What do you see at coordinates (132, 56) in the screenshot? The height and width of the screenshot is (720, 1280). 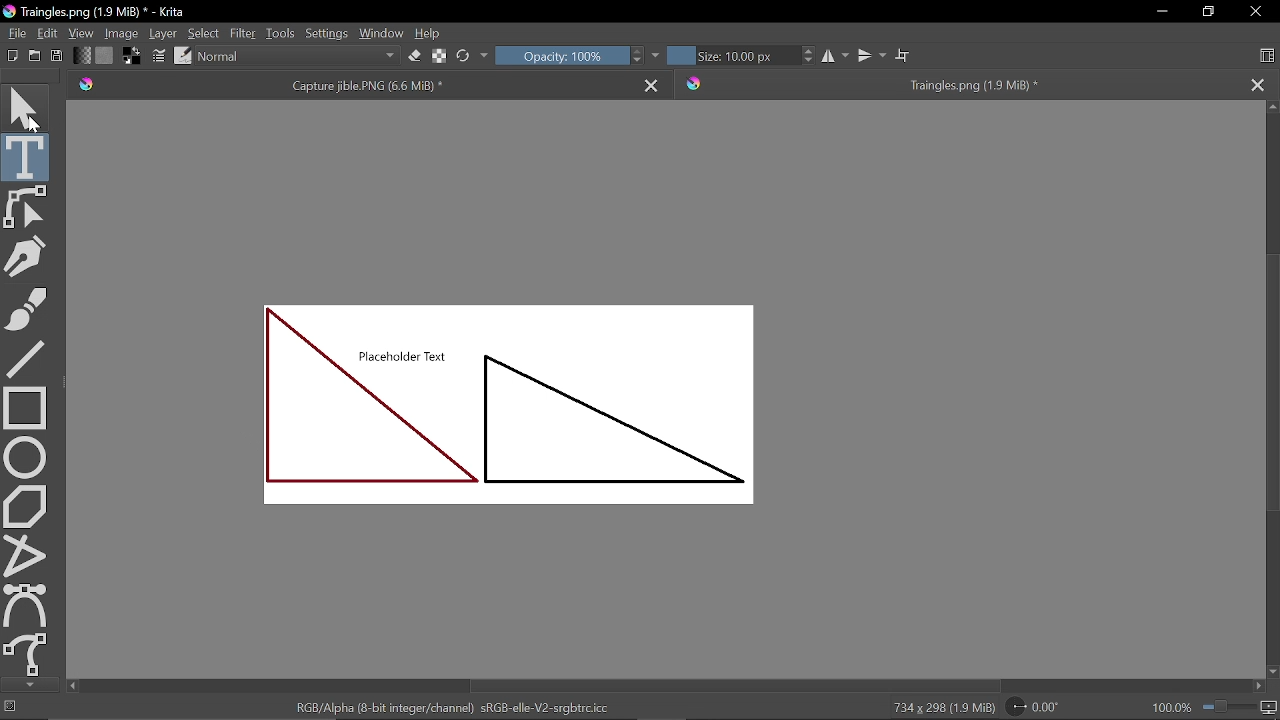 I see `Foreground color` at bounding box center [132, 56].